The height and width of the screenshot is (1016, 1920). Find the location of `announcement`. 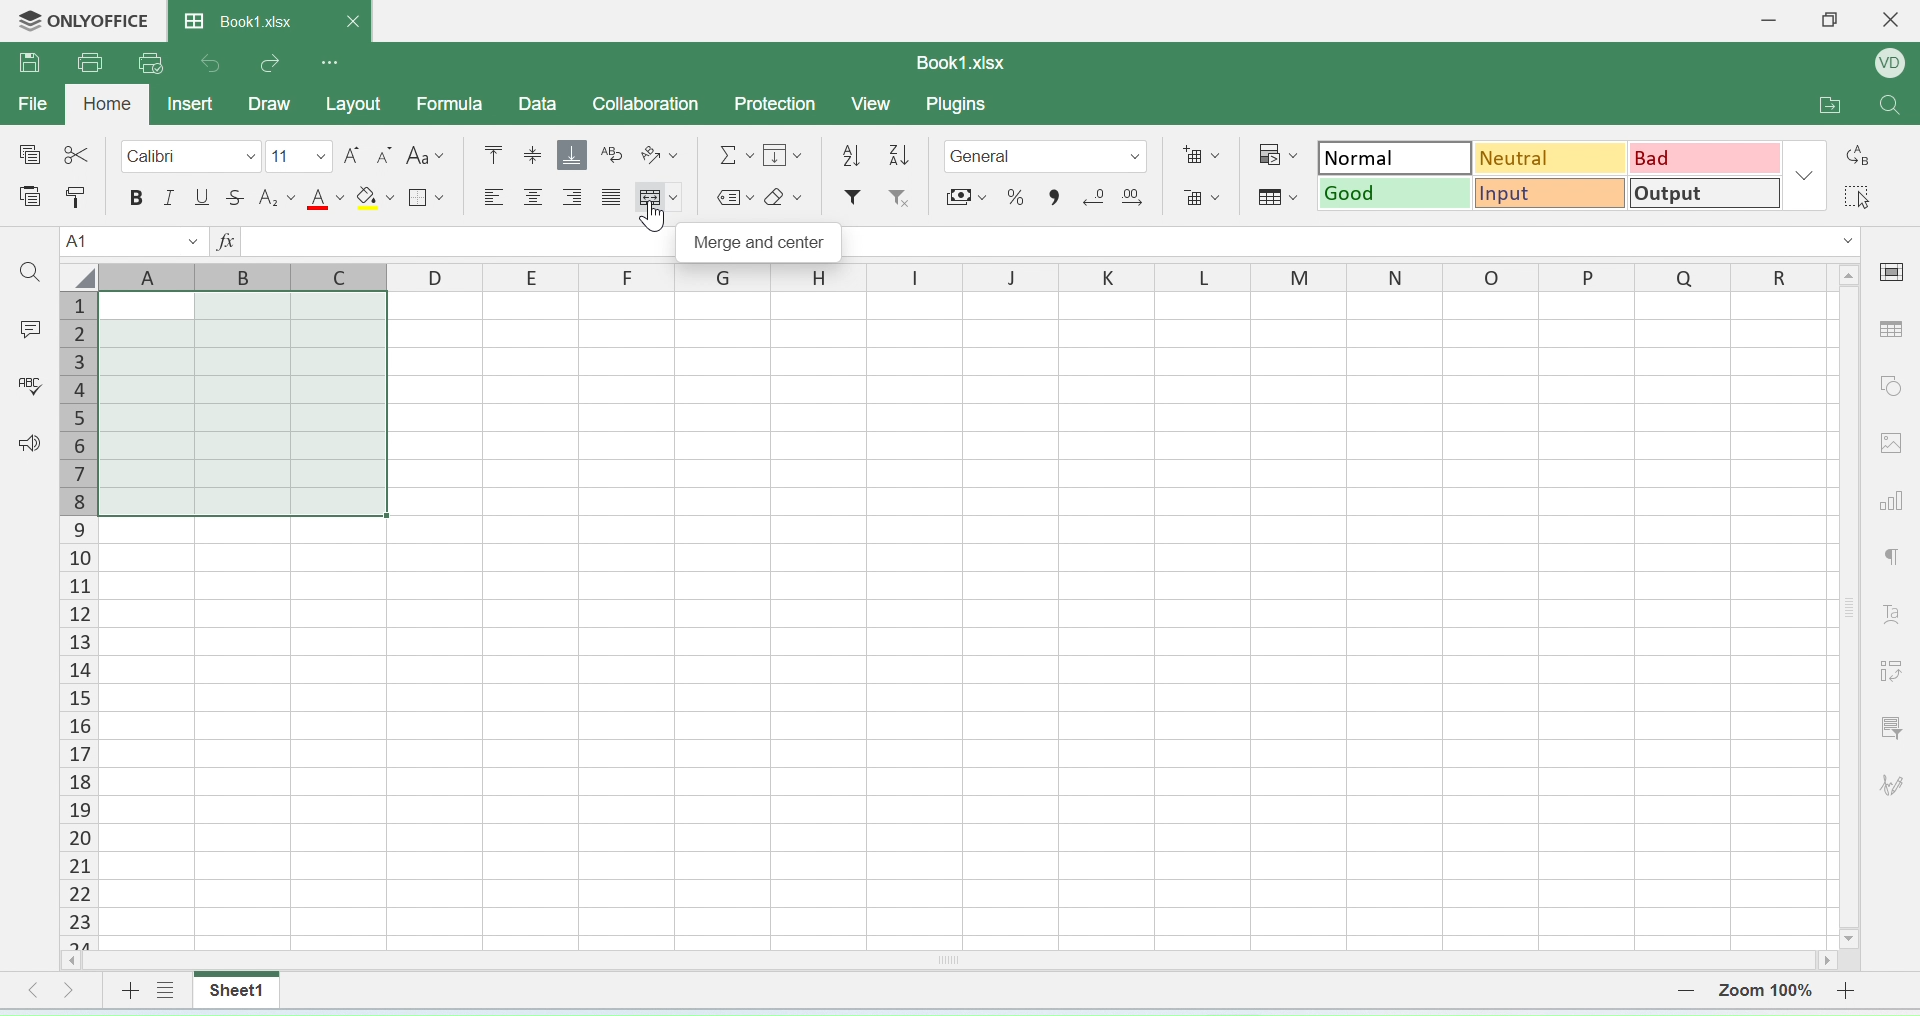

announcement is located at coordinates (28, 444).